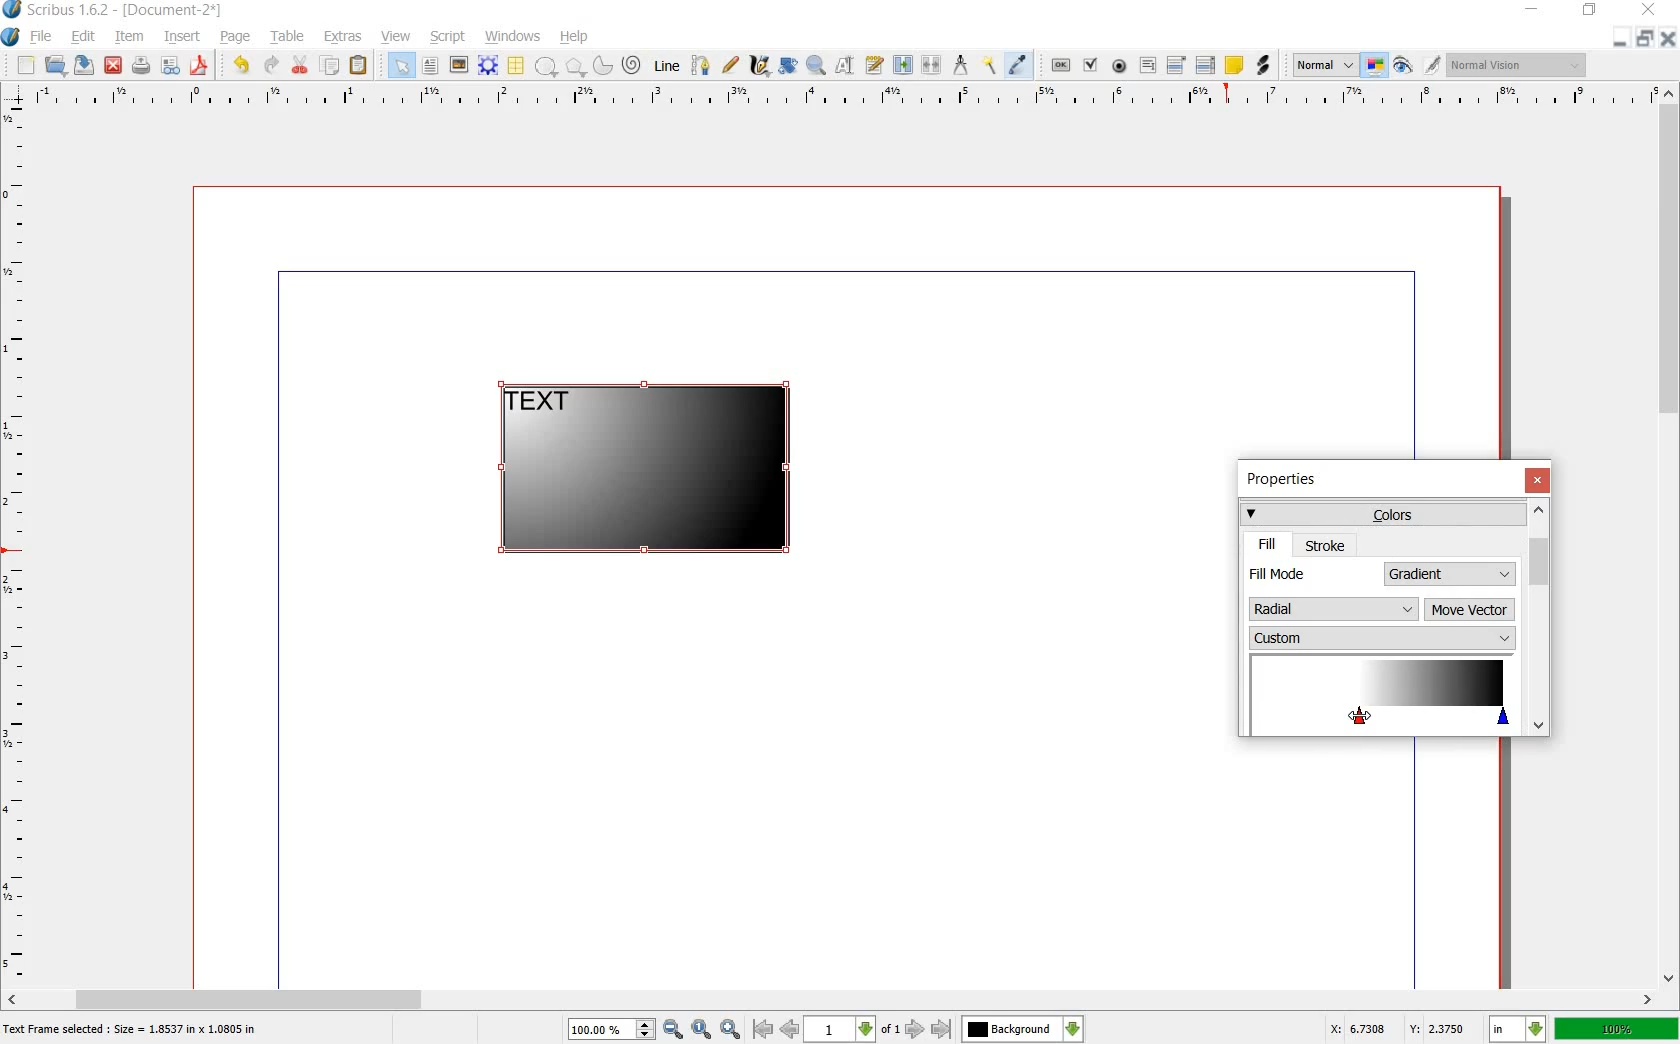 The width and height of the screenshot is (1680, 1044). What do you see at coordinates (1147, 65) in the screenshot?
I see `pdf text field` at bounding box center [1147, 65].